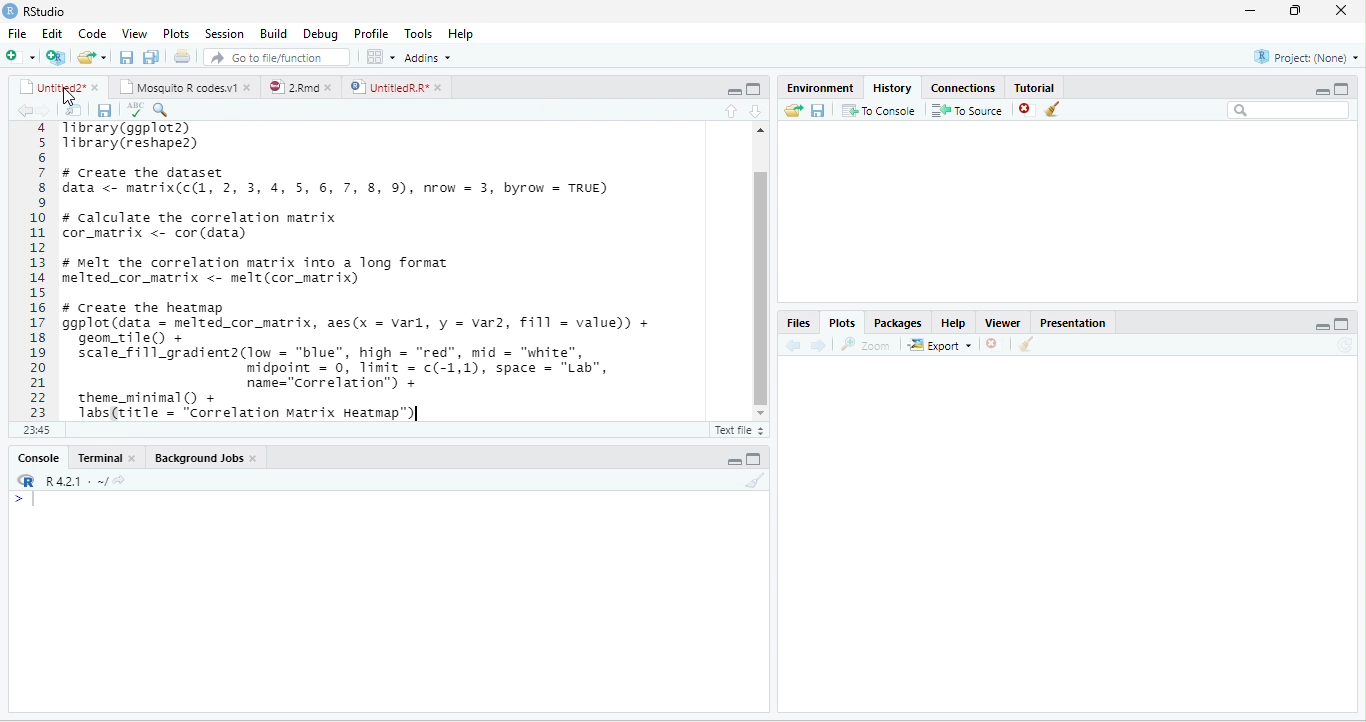 Image resolution: width=1366 pixels, height=722 pixels. What do you see at coordinates (224, 33) in the screenshot?
I see `session` at bounding box center [224, 33].